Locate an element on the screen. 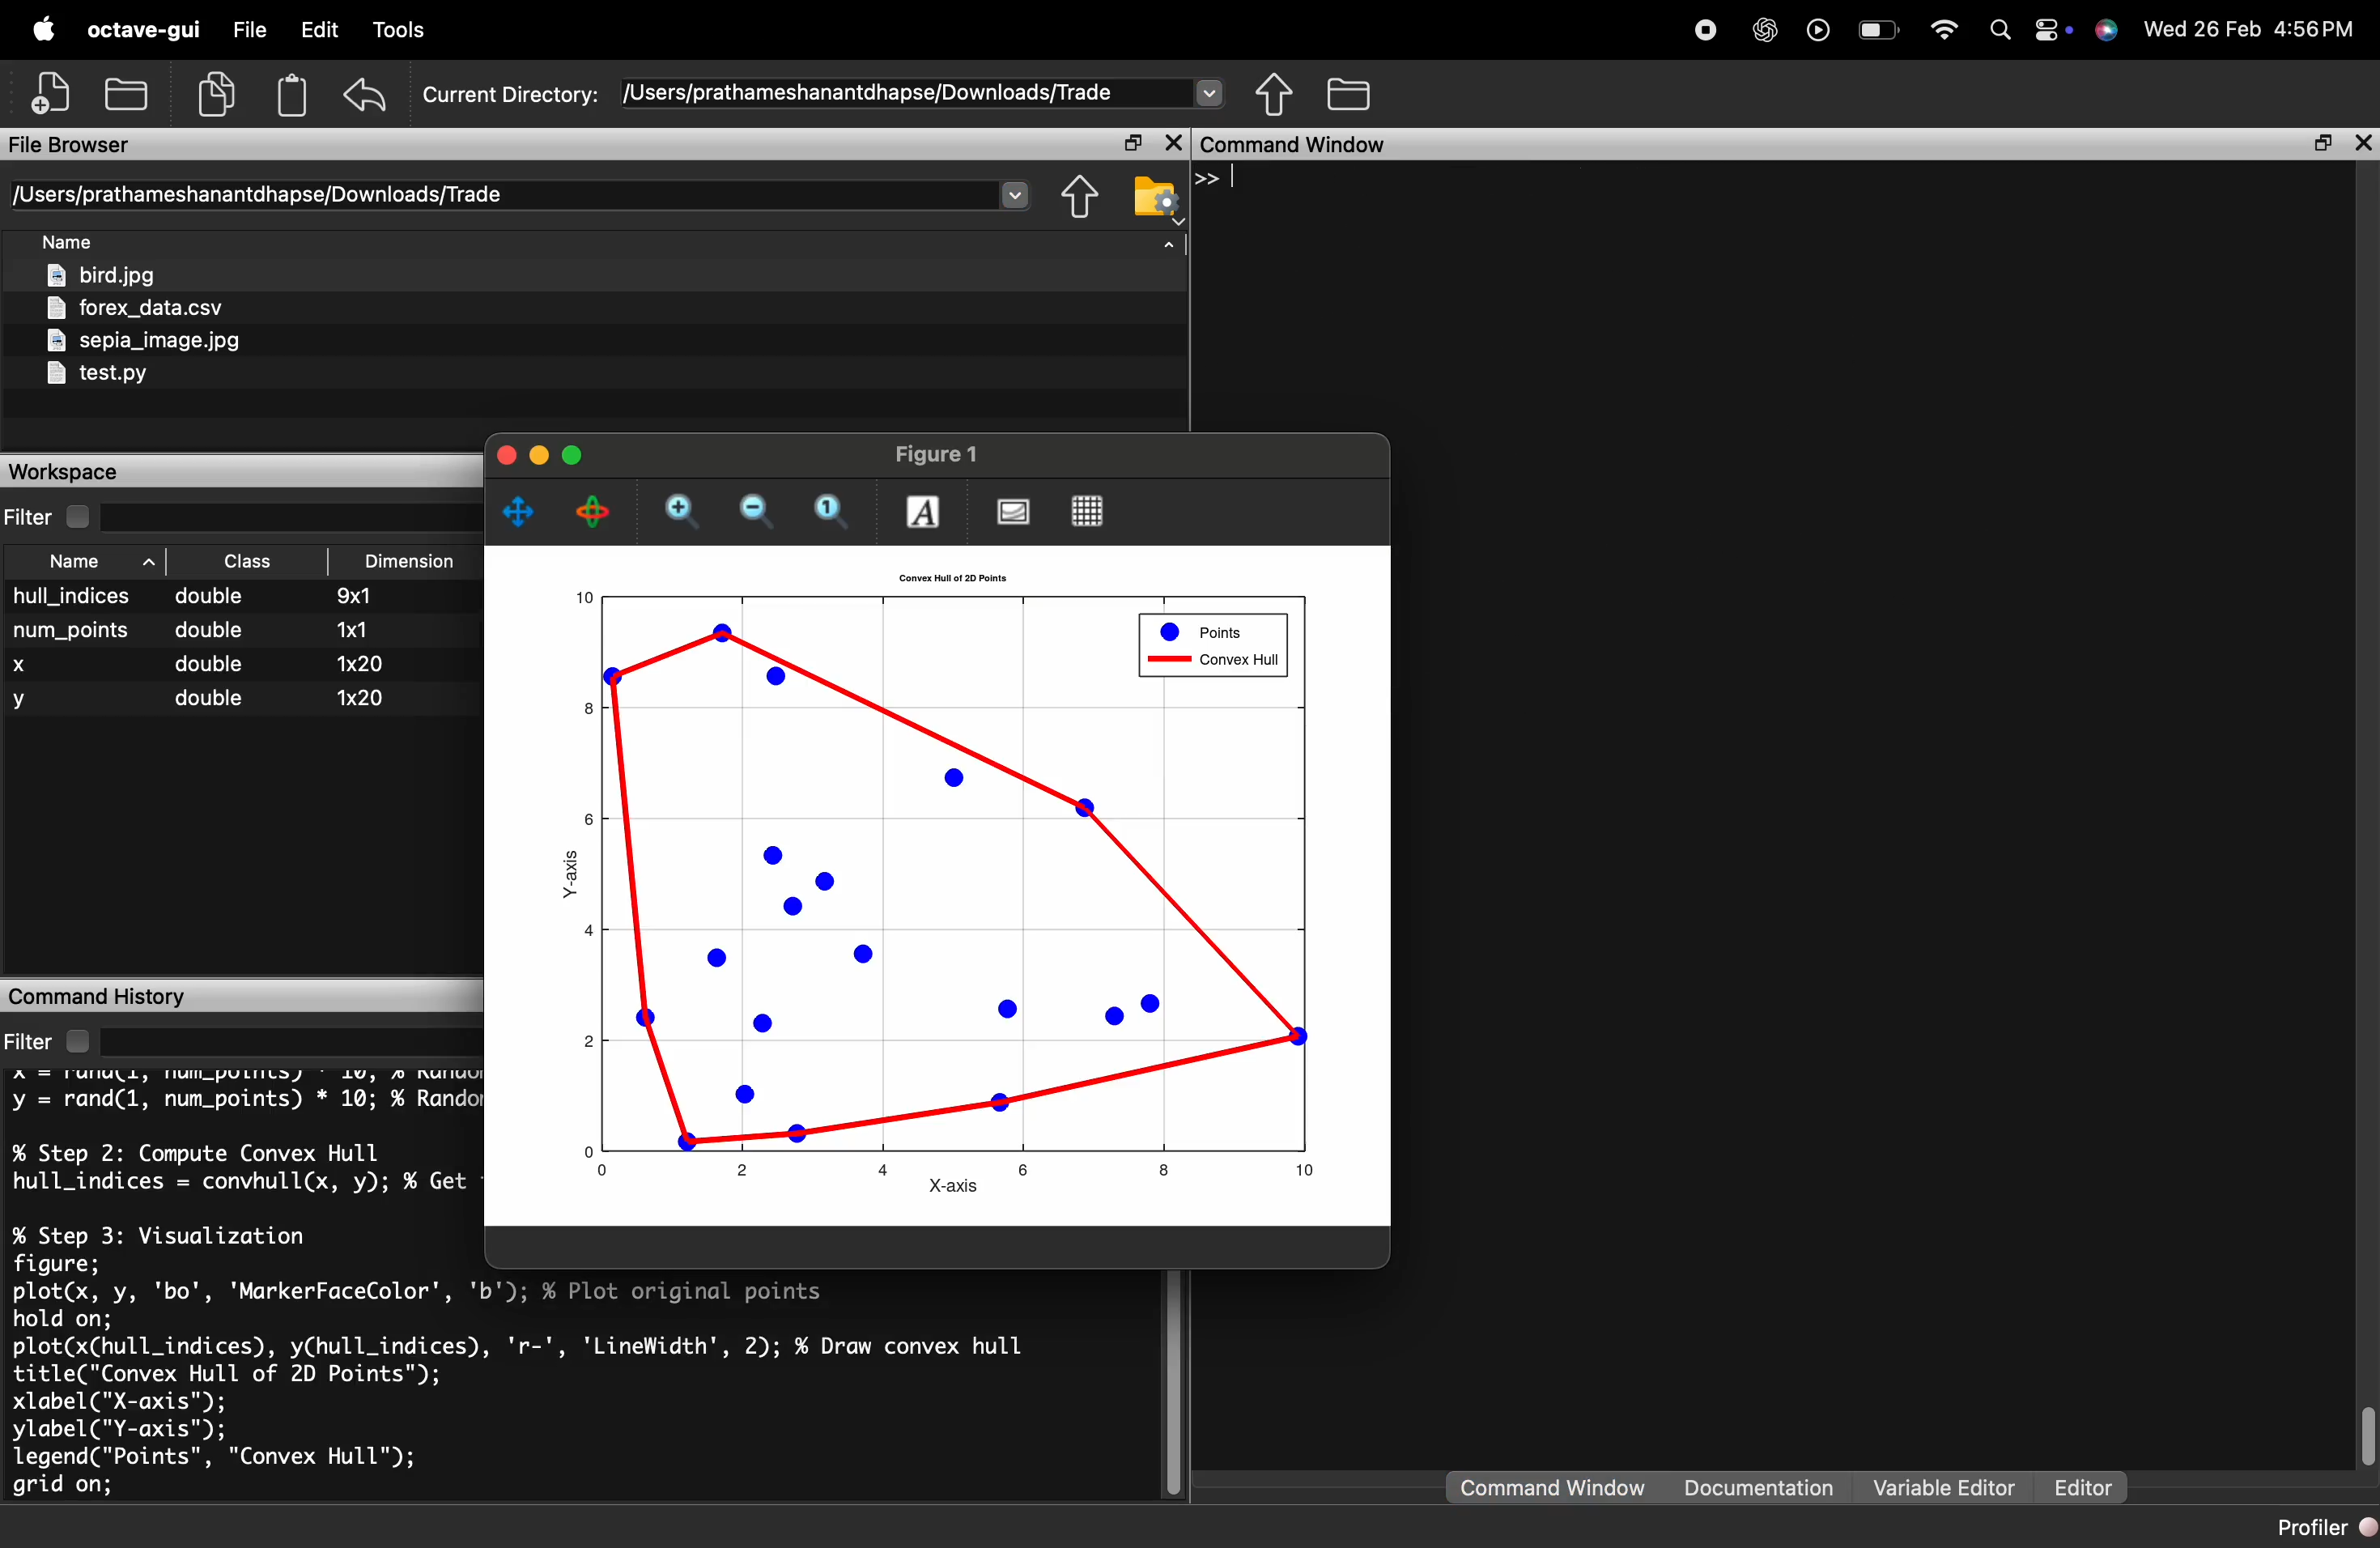 This screenshot has height=1548, width=2380. % Step 2: Compute Convex Hullhull_indices = convhull(x, y); % Get% Step 3: Visualization figure; is located at coordinates (241, 1205).